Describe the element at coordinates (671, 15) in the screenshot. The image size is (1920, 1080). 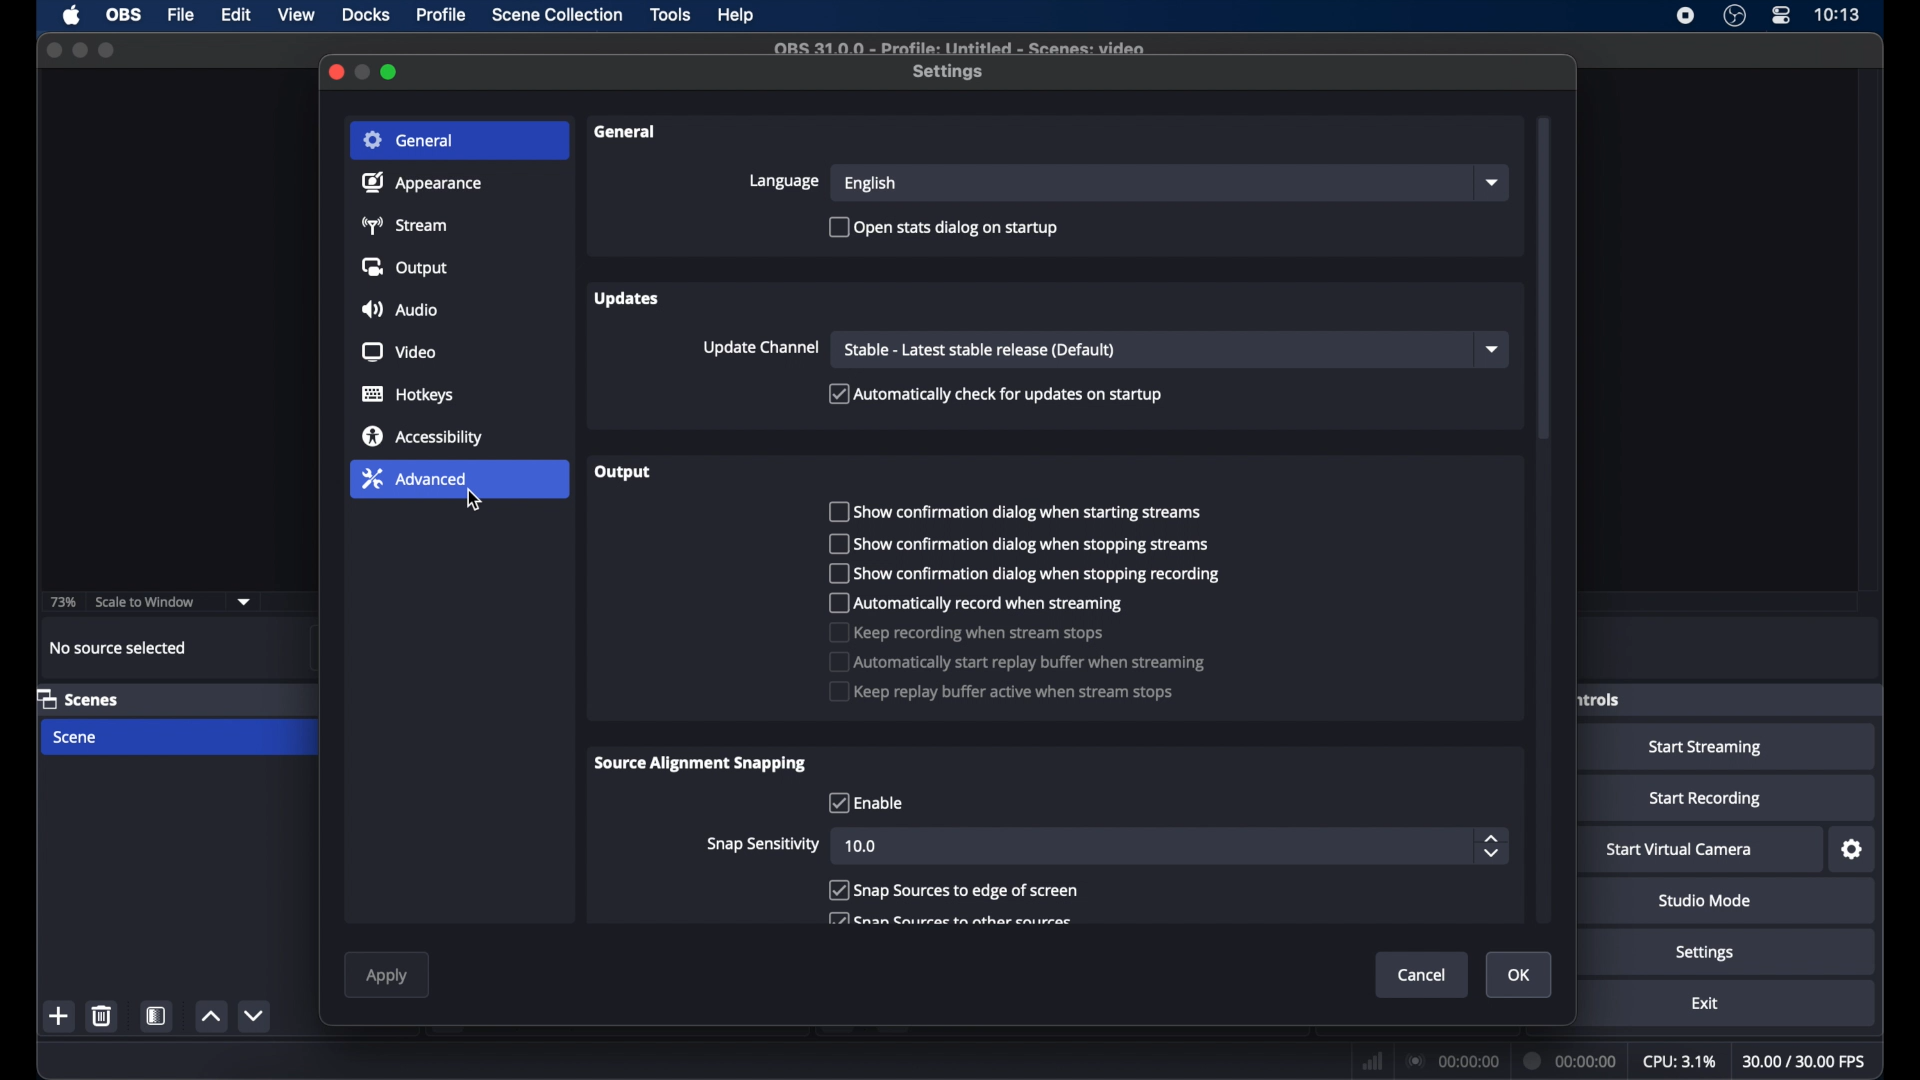
I see `tools` at that location.